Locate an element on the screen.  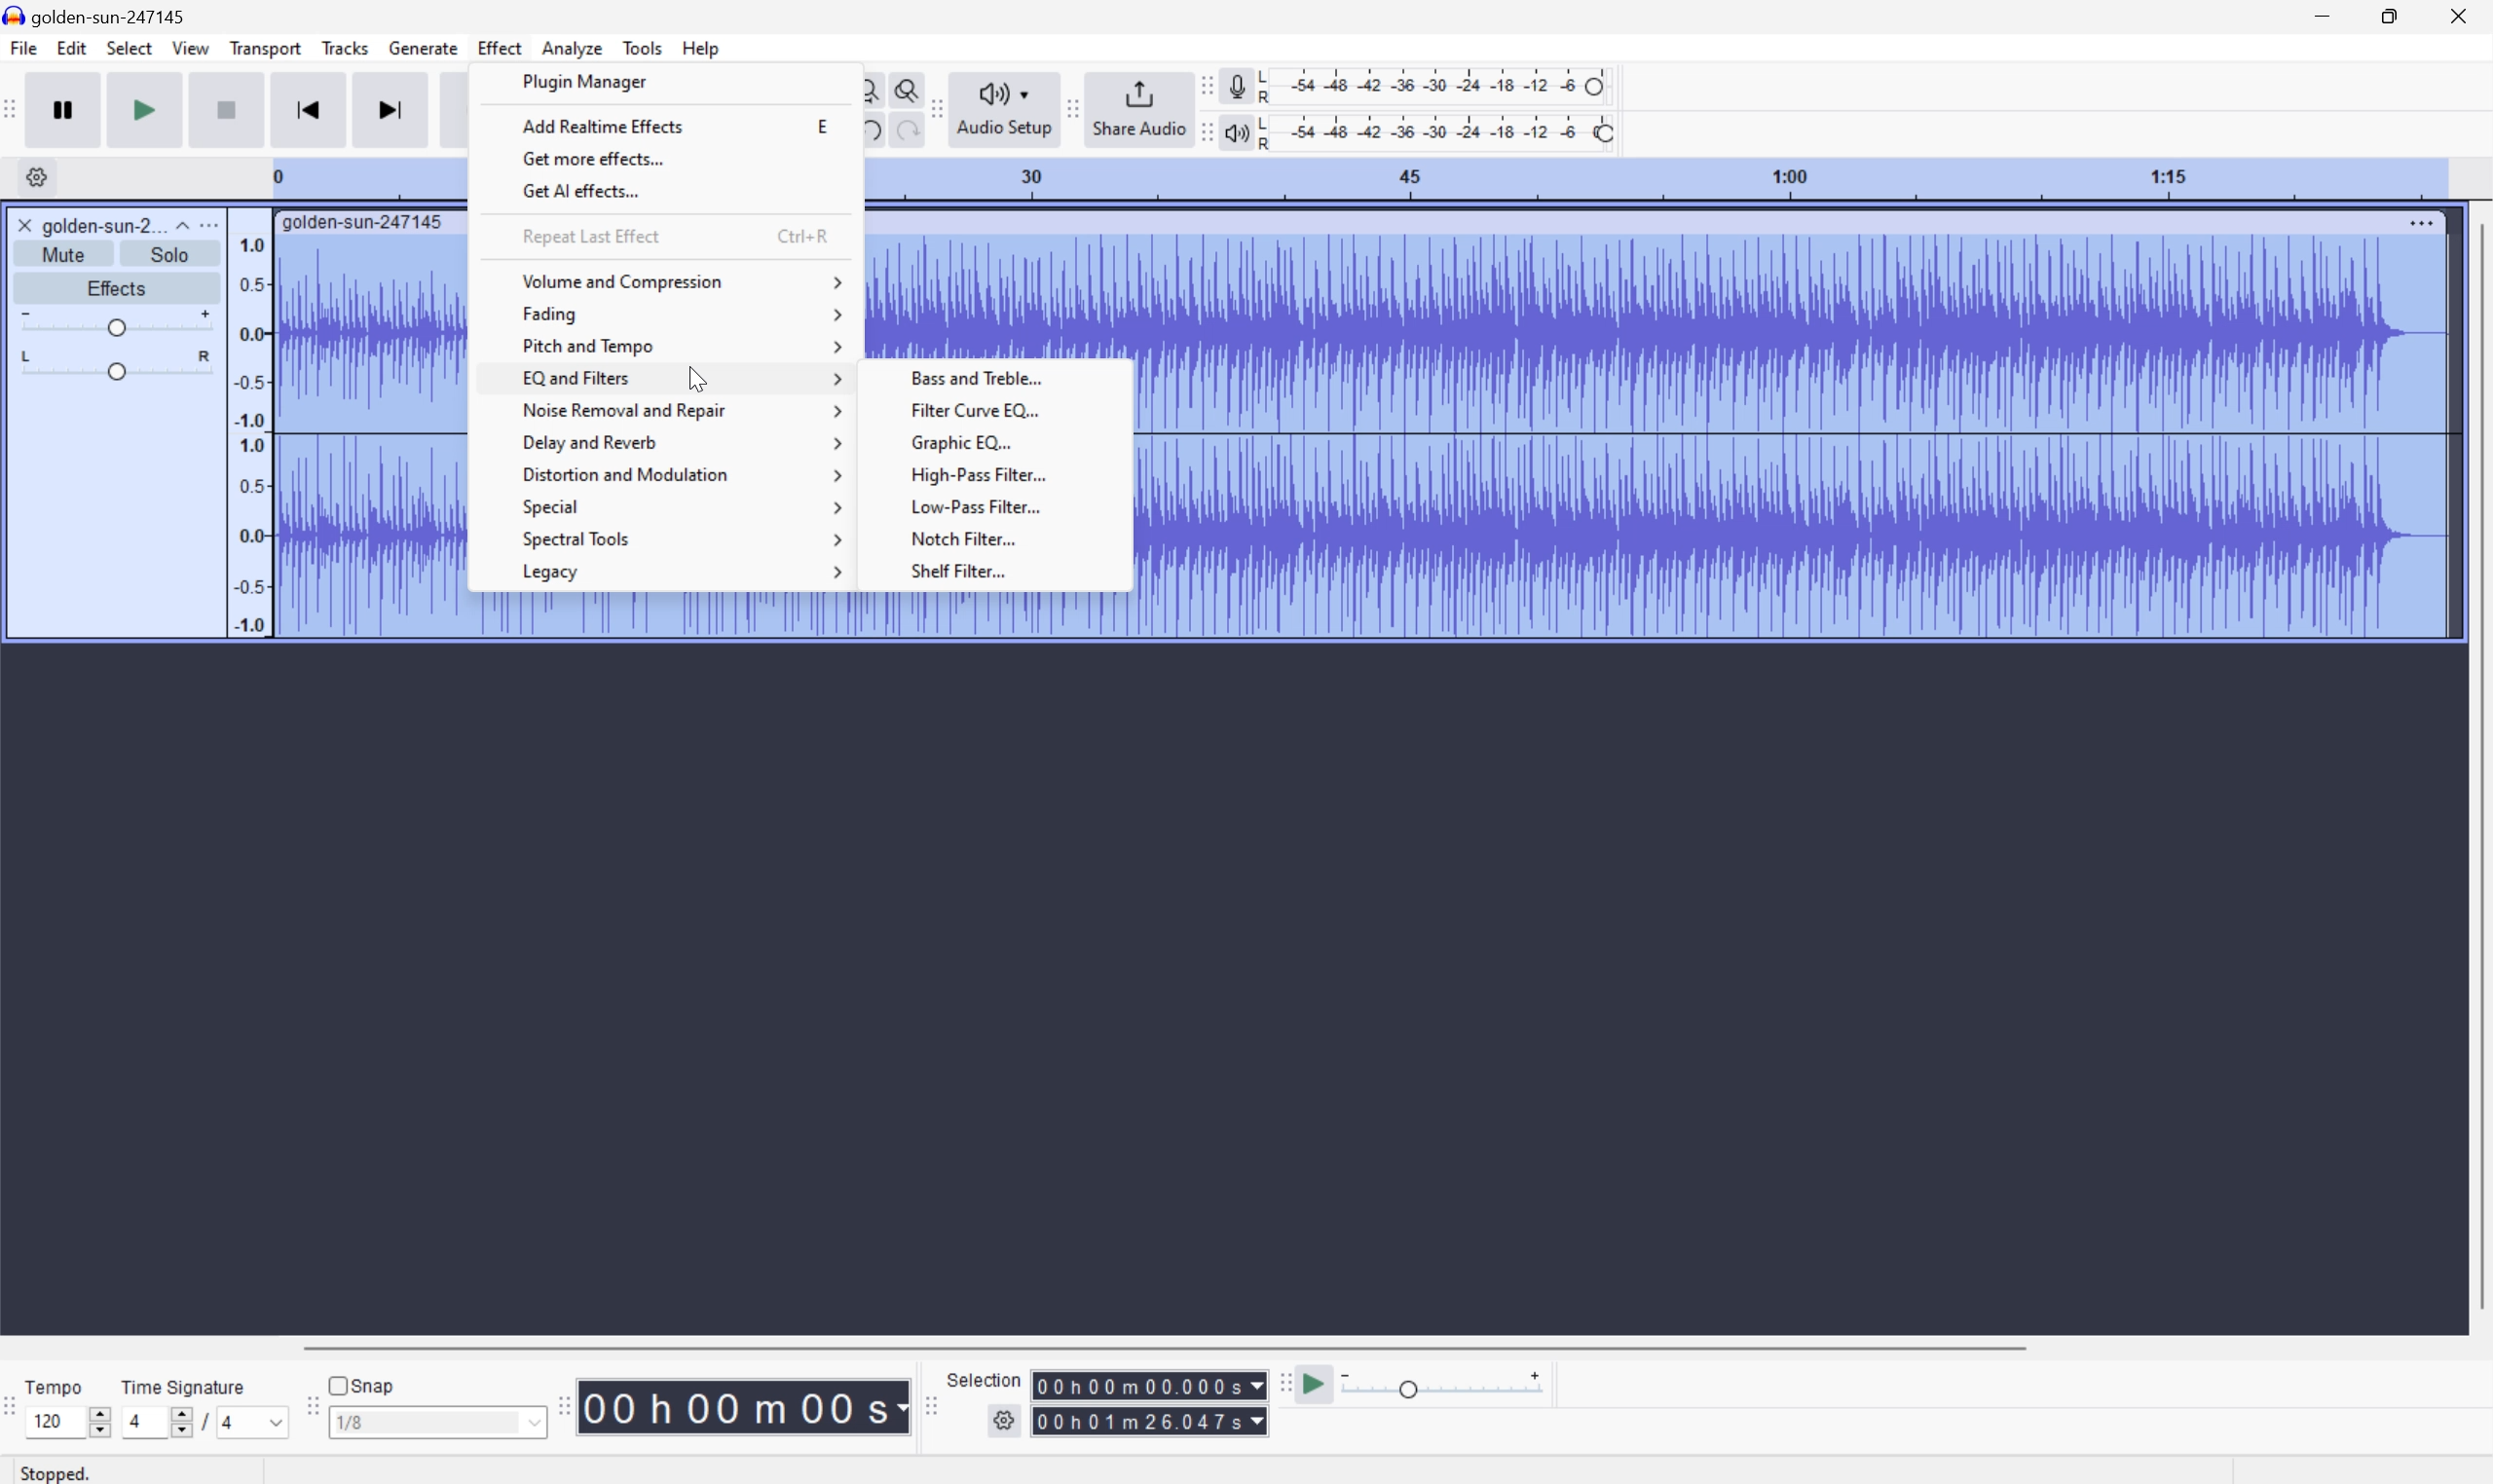
Pitch and tempo is located at coordinates (681, 345).